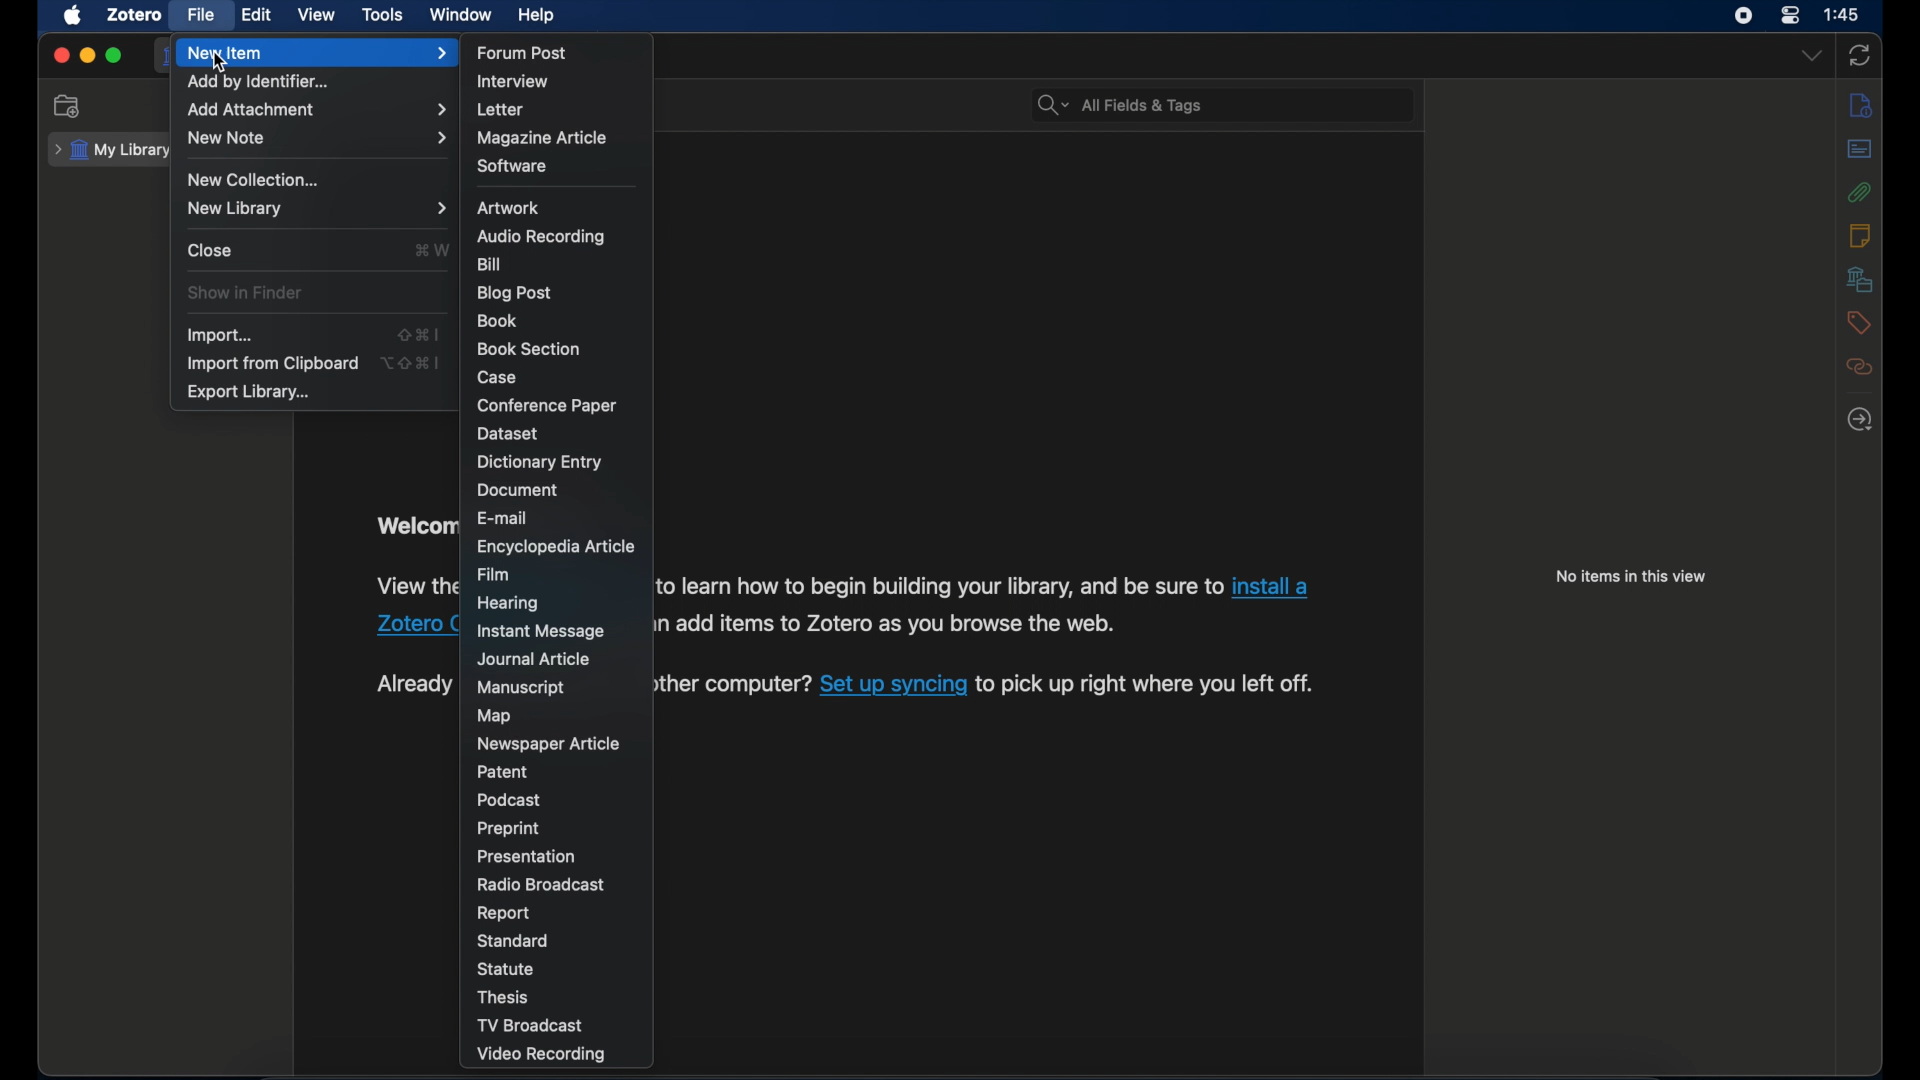 Image resolution: width=1920 pixels, height=1080 pixels. I want to click on podcast, so click(508, 800).